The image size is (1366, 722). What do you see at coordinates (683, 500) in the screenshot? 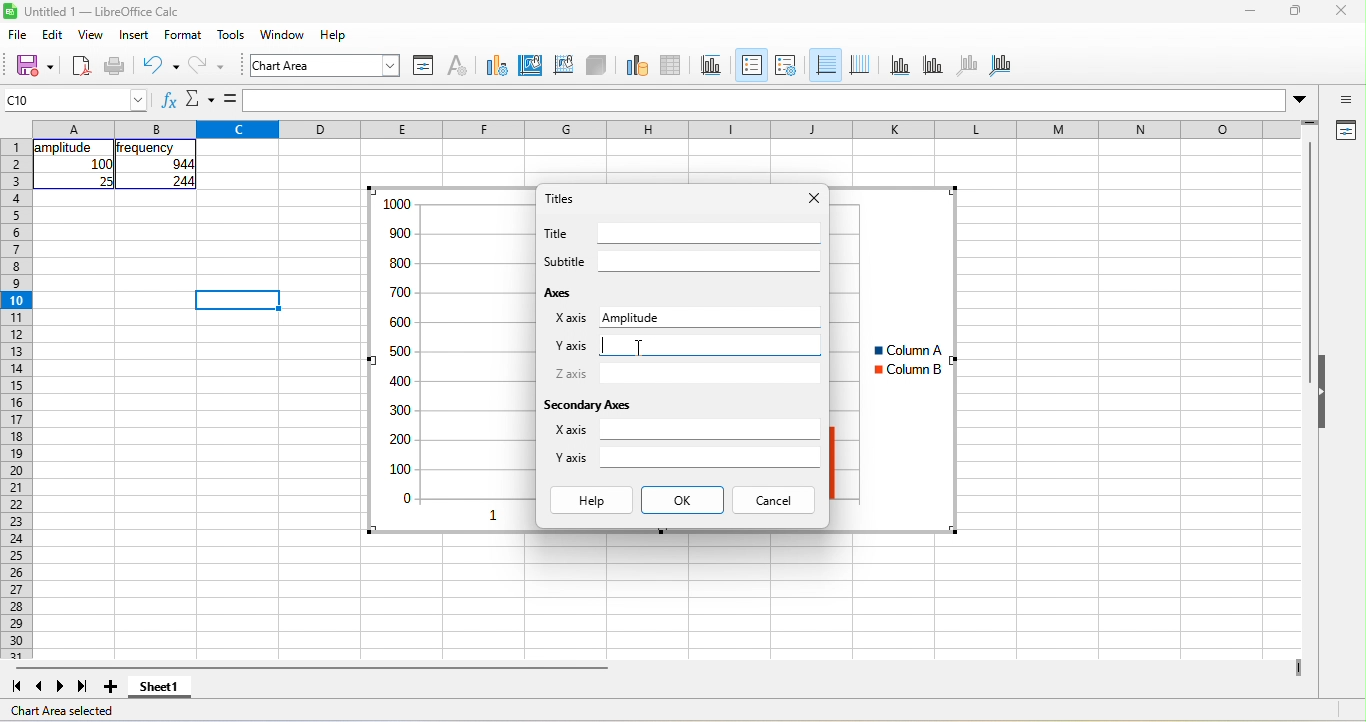
I see `ok` at bounding box center [683, 500].